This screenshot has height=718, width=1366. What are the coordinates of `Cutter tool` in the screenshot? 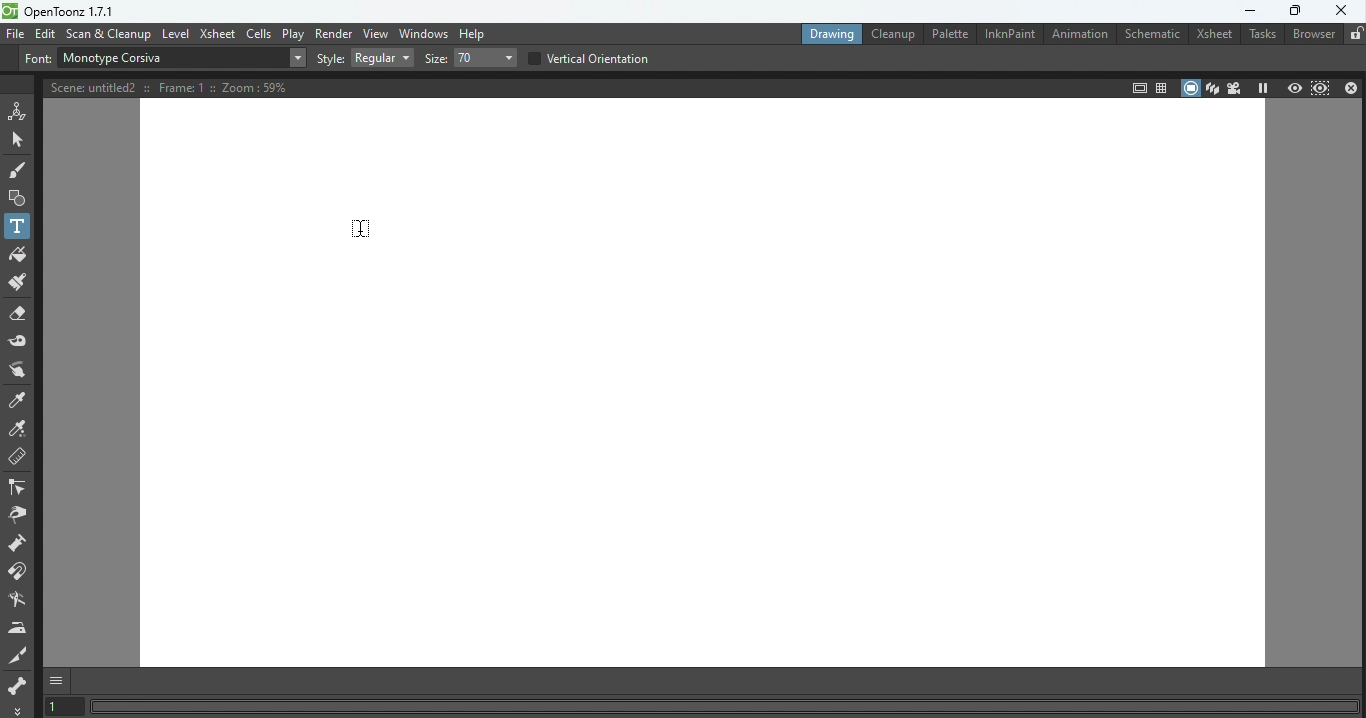 It's located at (18, 655).